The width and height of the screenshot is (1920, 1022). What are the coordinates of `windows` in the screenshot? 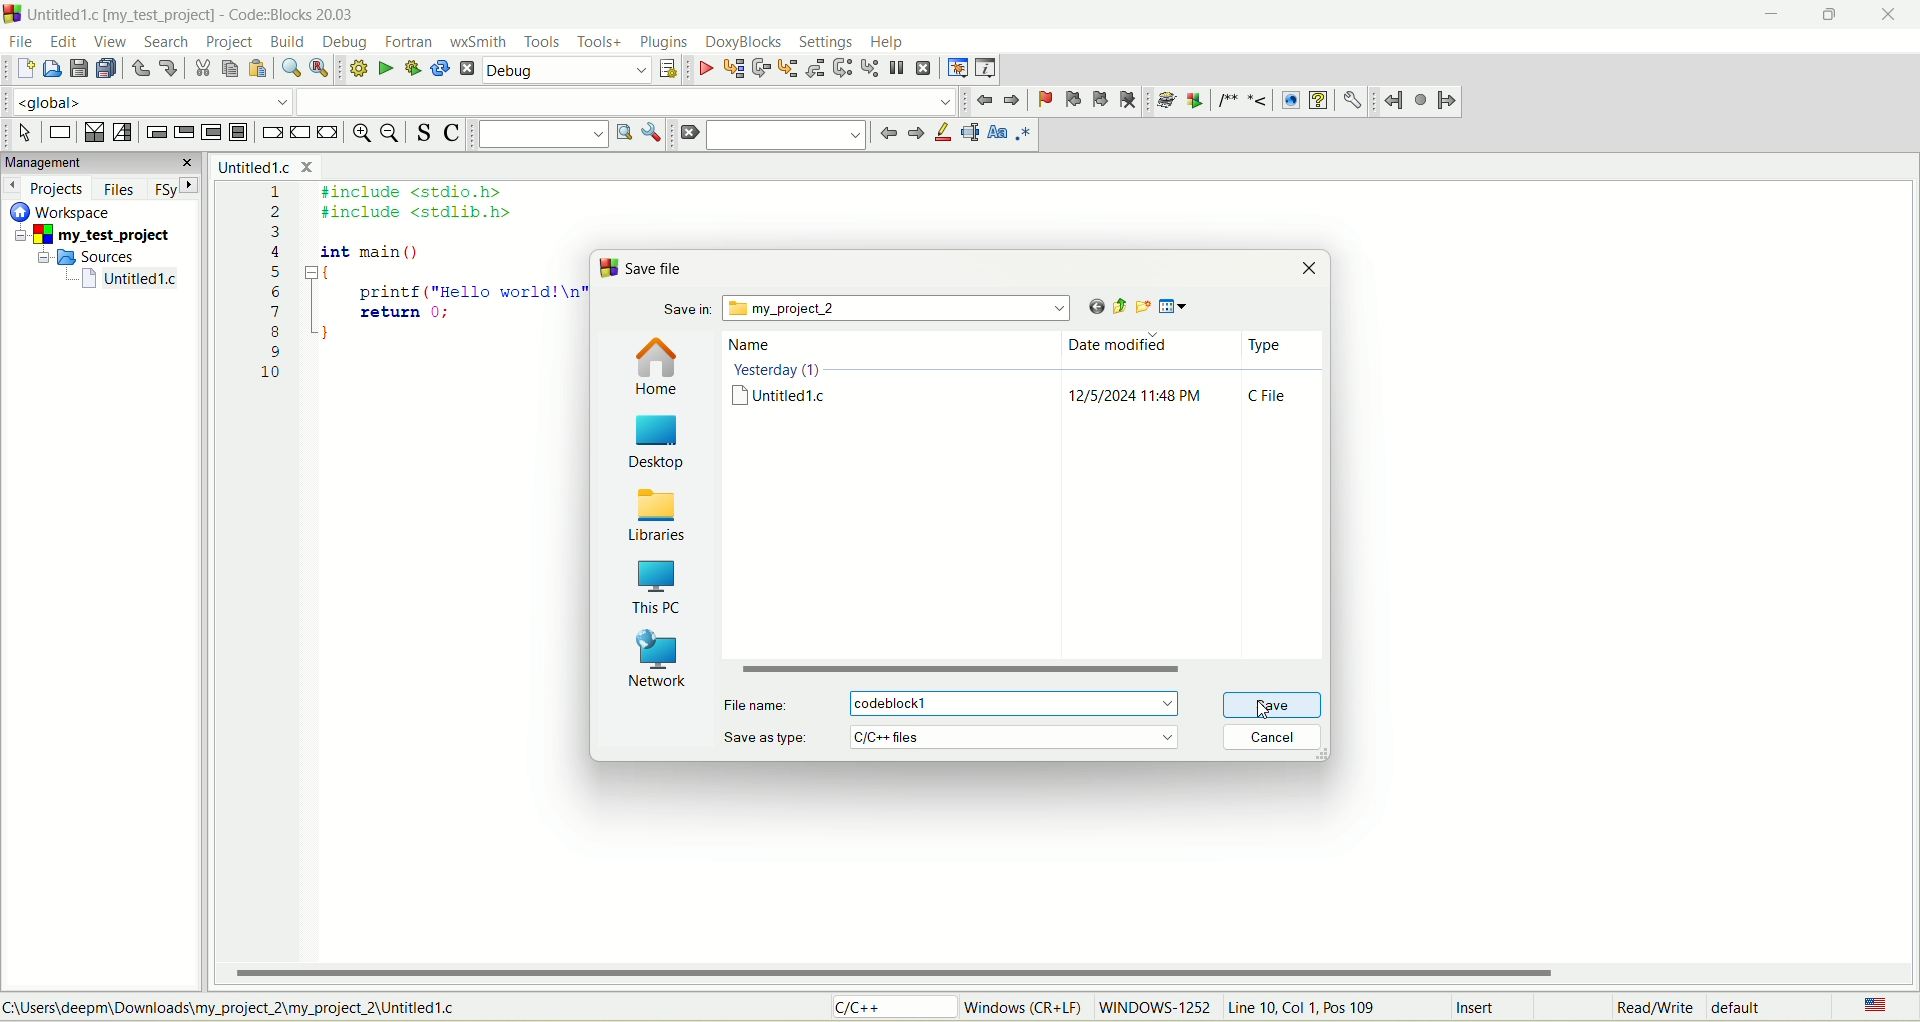 It's located at (1027, 1006).